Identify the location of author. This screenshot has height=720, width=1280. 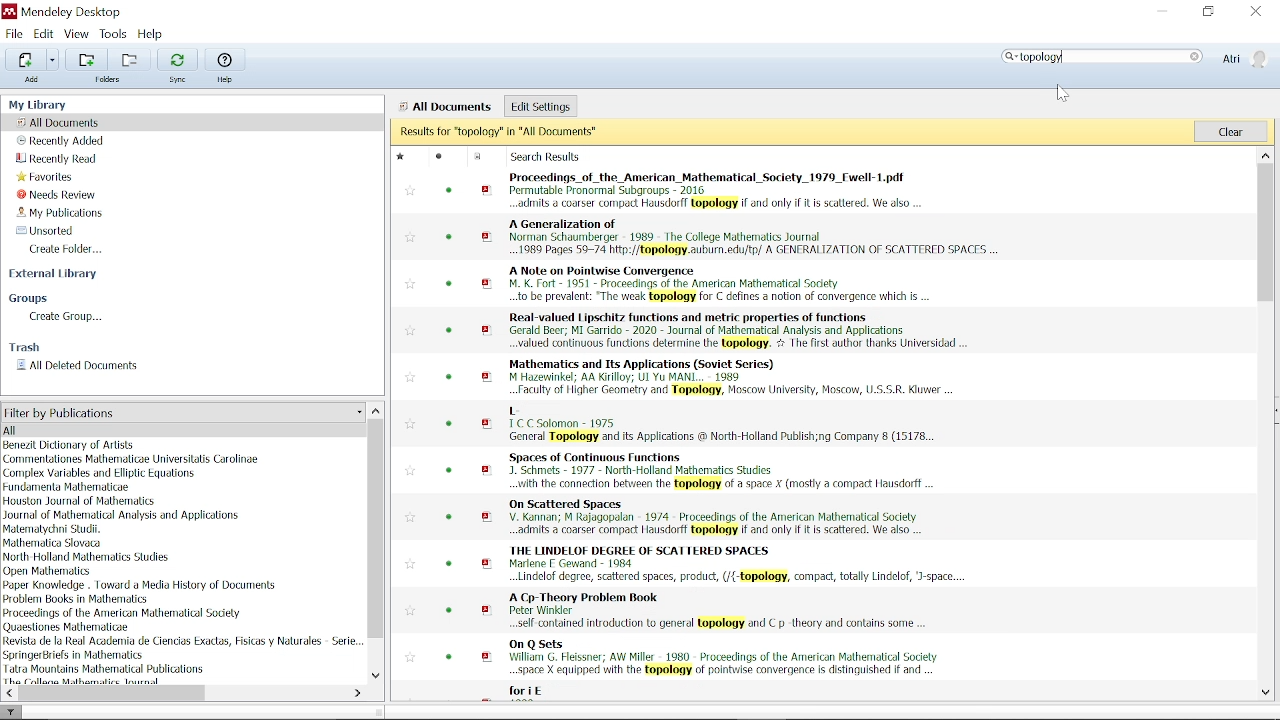
(75, 655).